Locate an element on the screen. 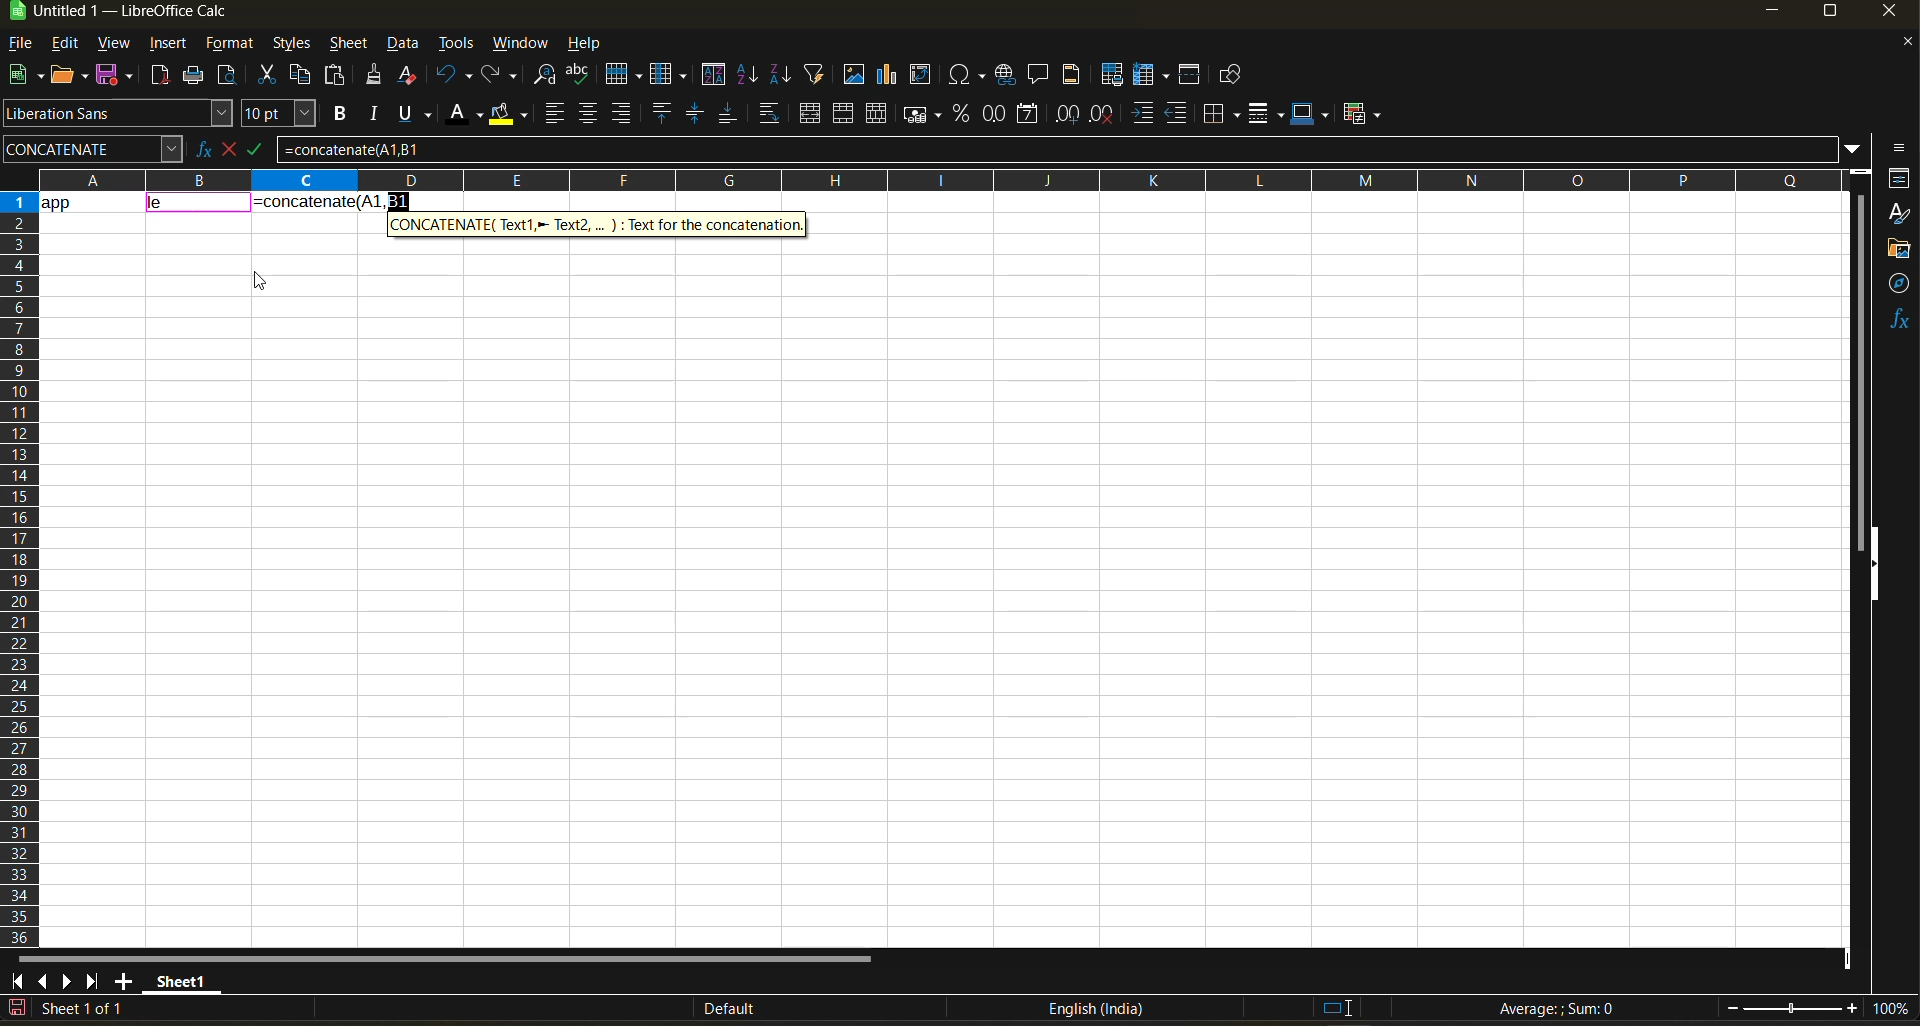 The image size is (1920, 1026). selected cell is located at coordinates (199, 204).